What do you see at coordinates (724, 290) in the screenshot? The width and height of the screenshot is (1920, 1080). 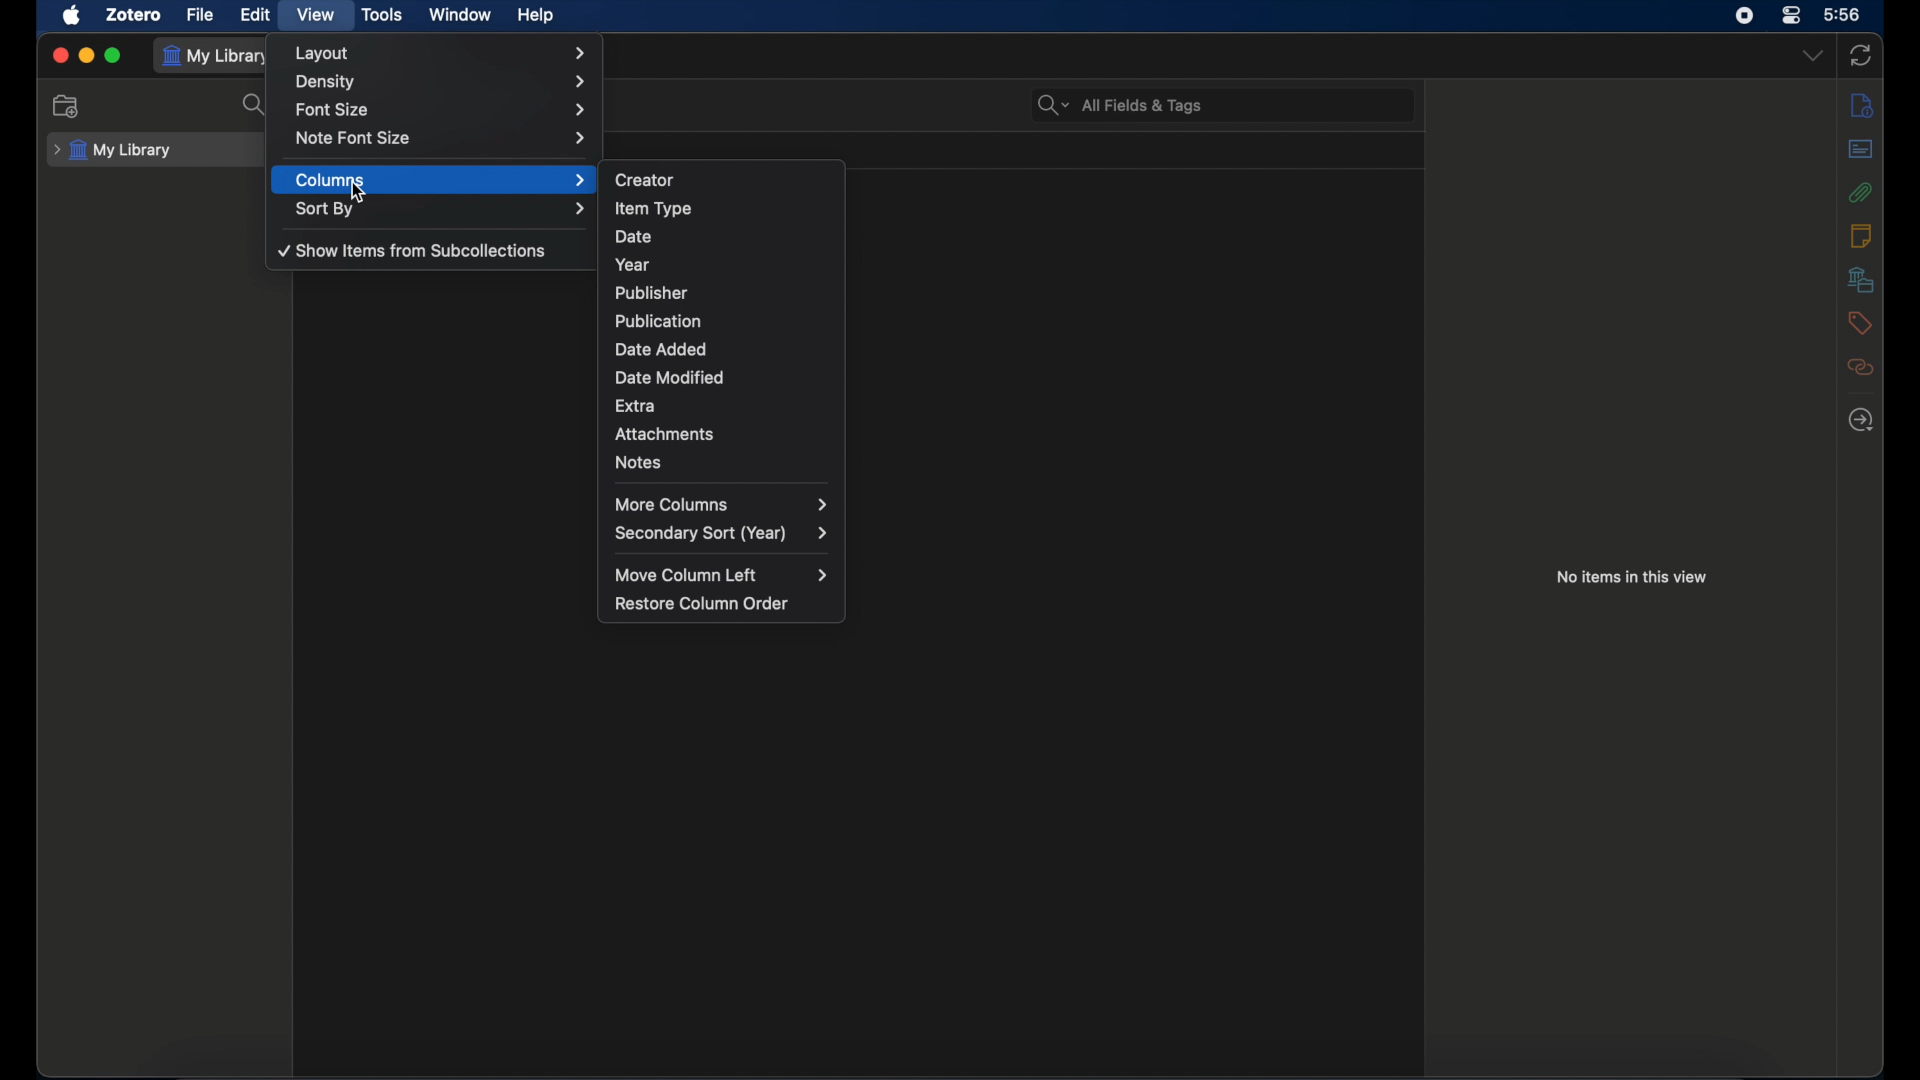 I see `publisher` at bounding box center [724, 290].